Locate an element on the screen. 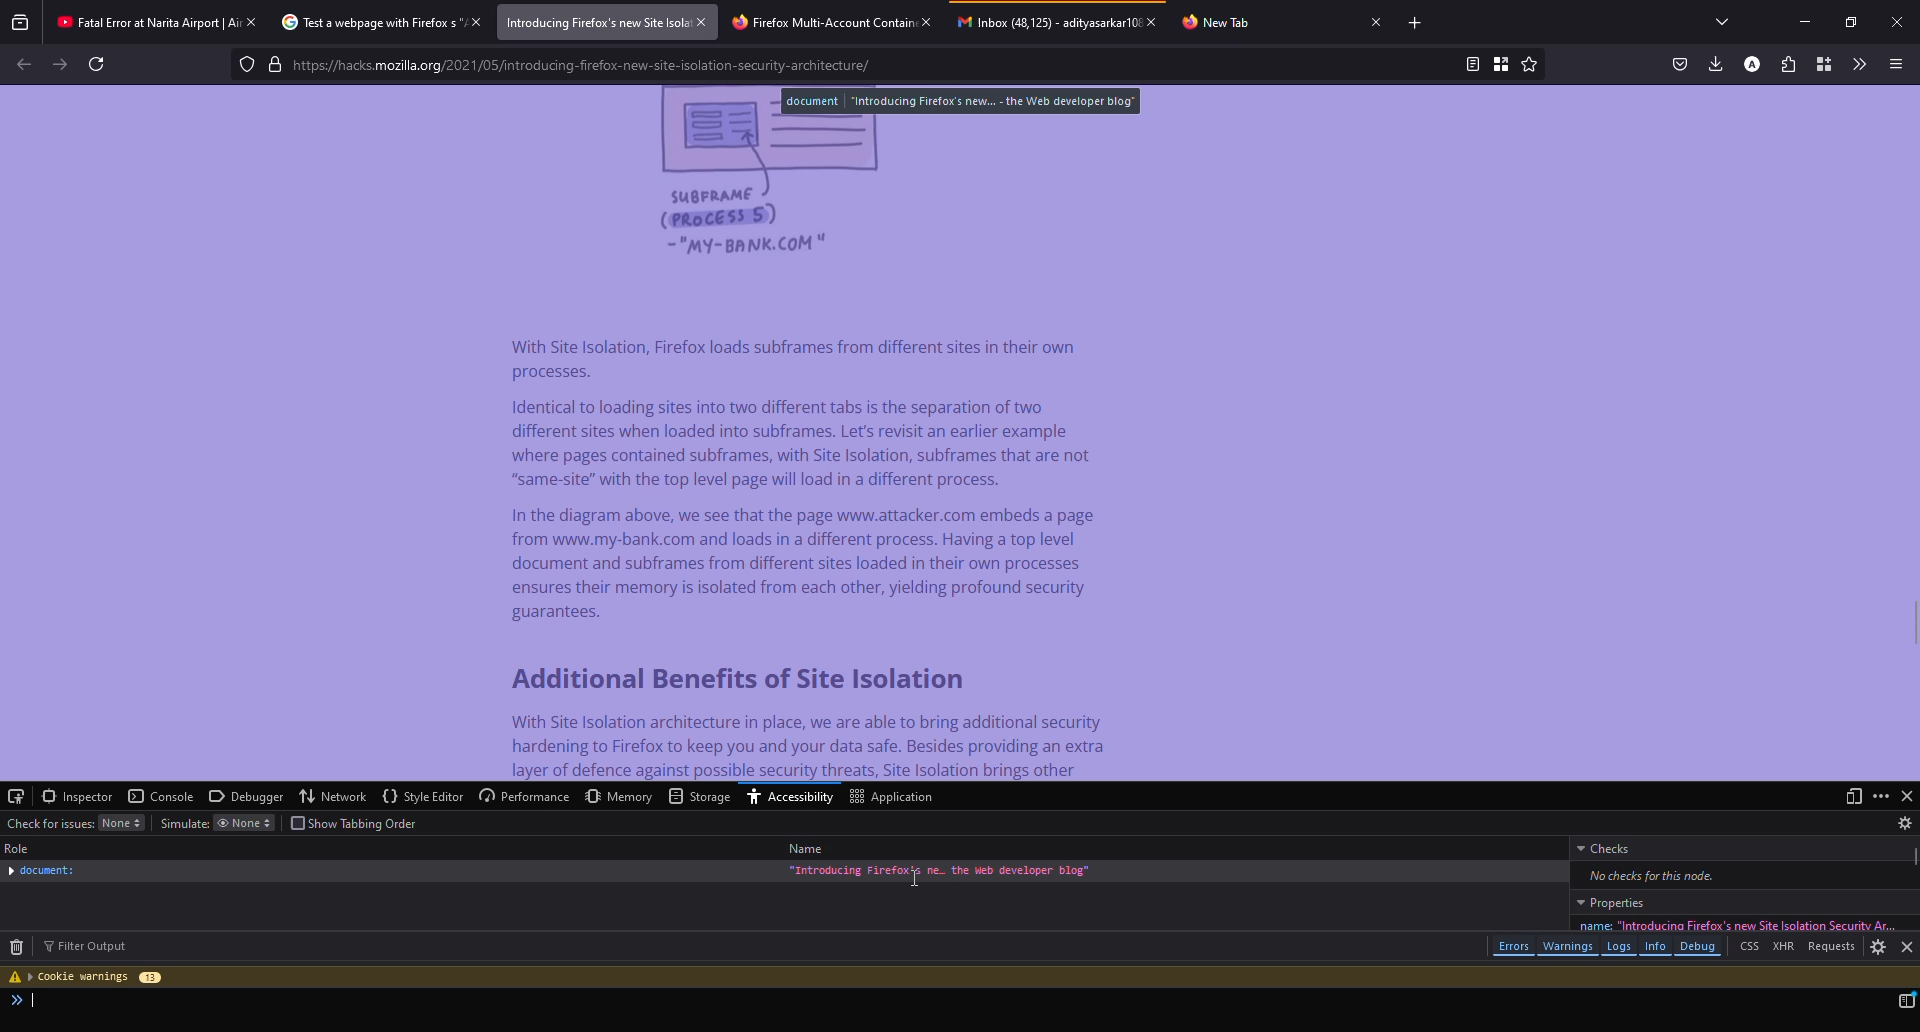 This screenshot has height=1032, width=1920. view is located at coordinates (1851, 796).